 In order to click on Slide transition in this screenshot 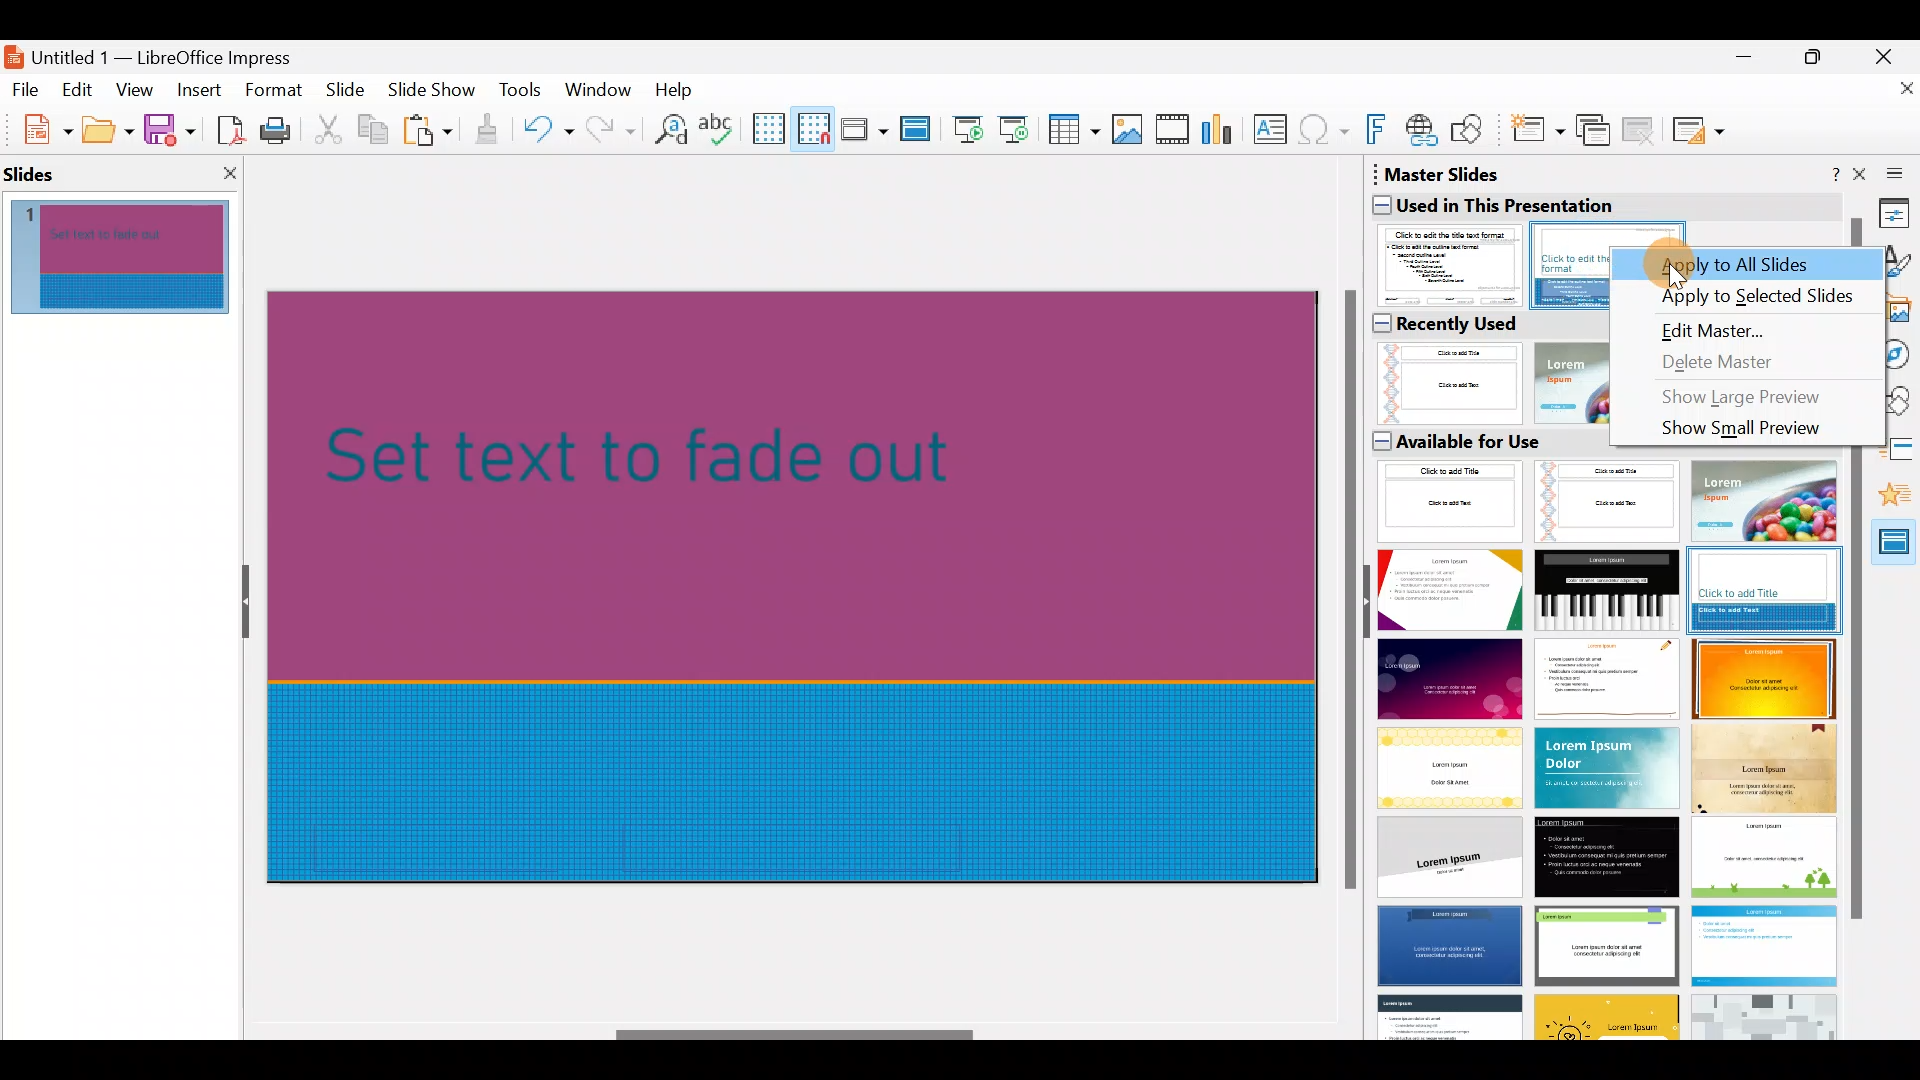, I will do `click(1892, 452)`.